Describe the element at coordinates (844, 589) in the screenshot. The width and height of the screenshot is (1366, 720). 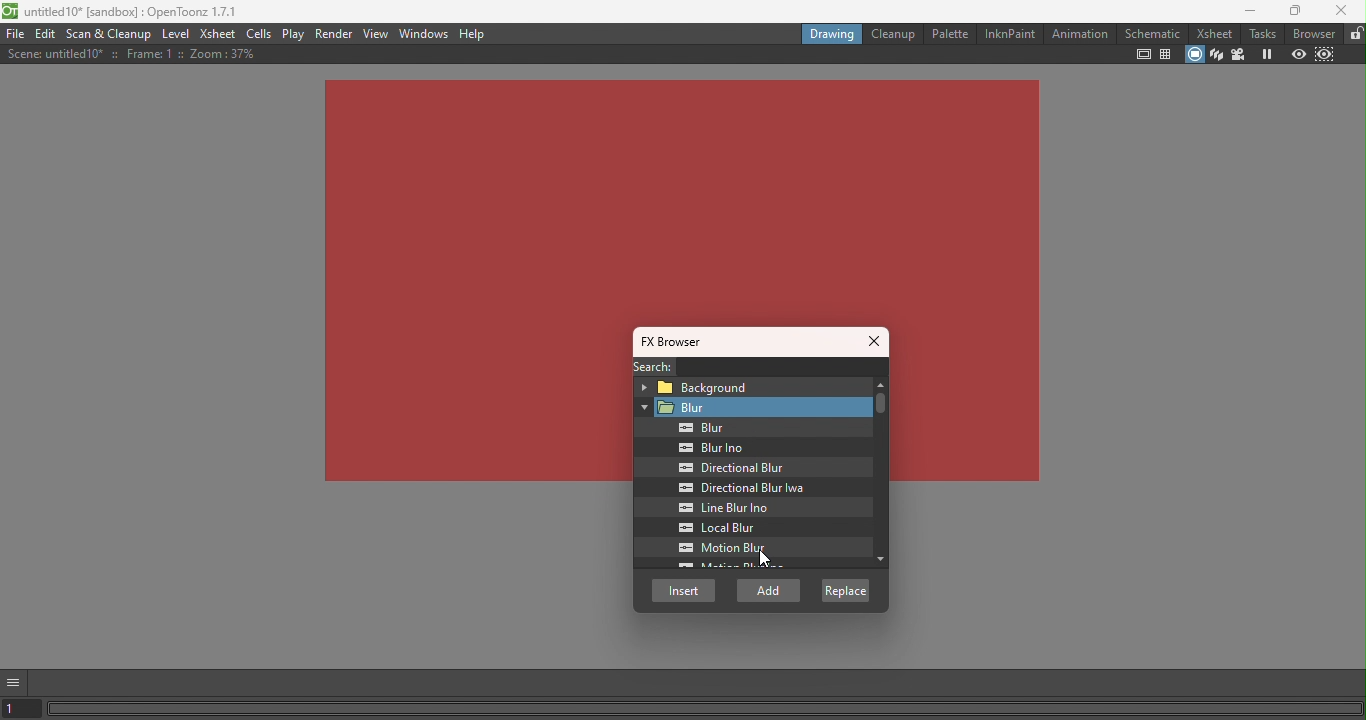
I see `Replace` at that location.